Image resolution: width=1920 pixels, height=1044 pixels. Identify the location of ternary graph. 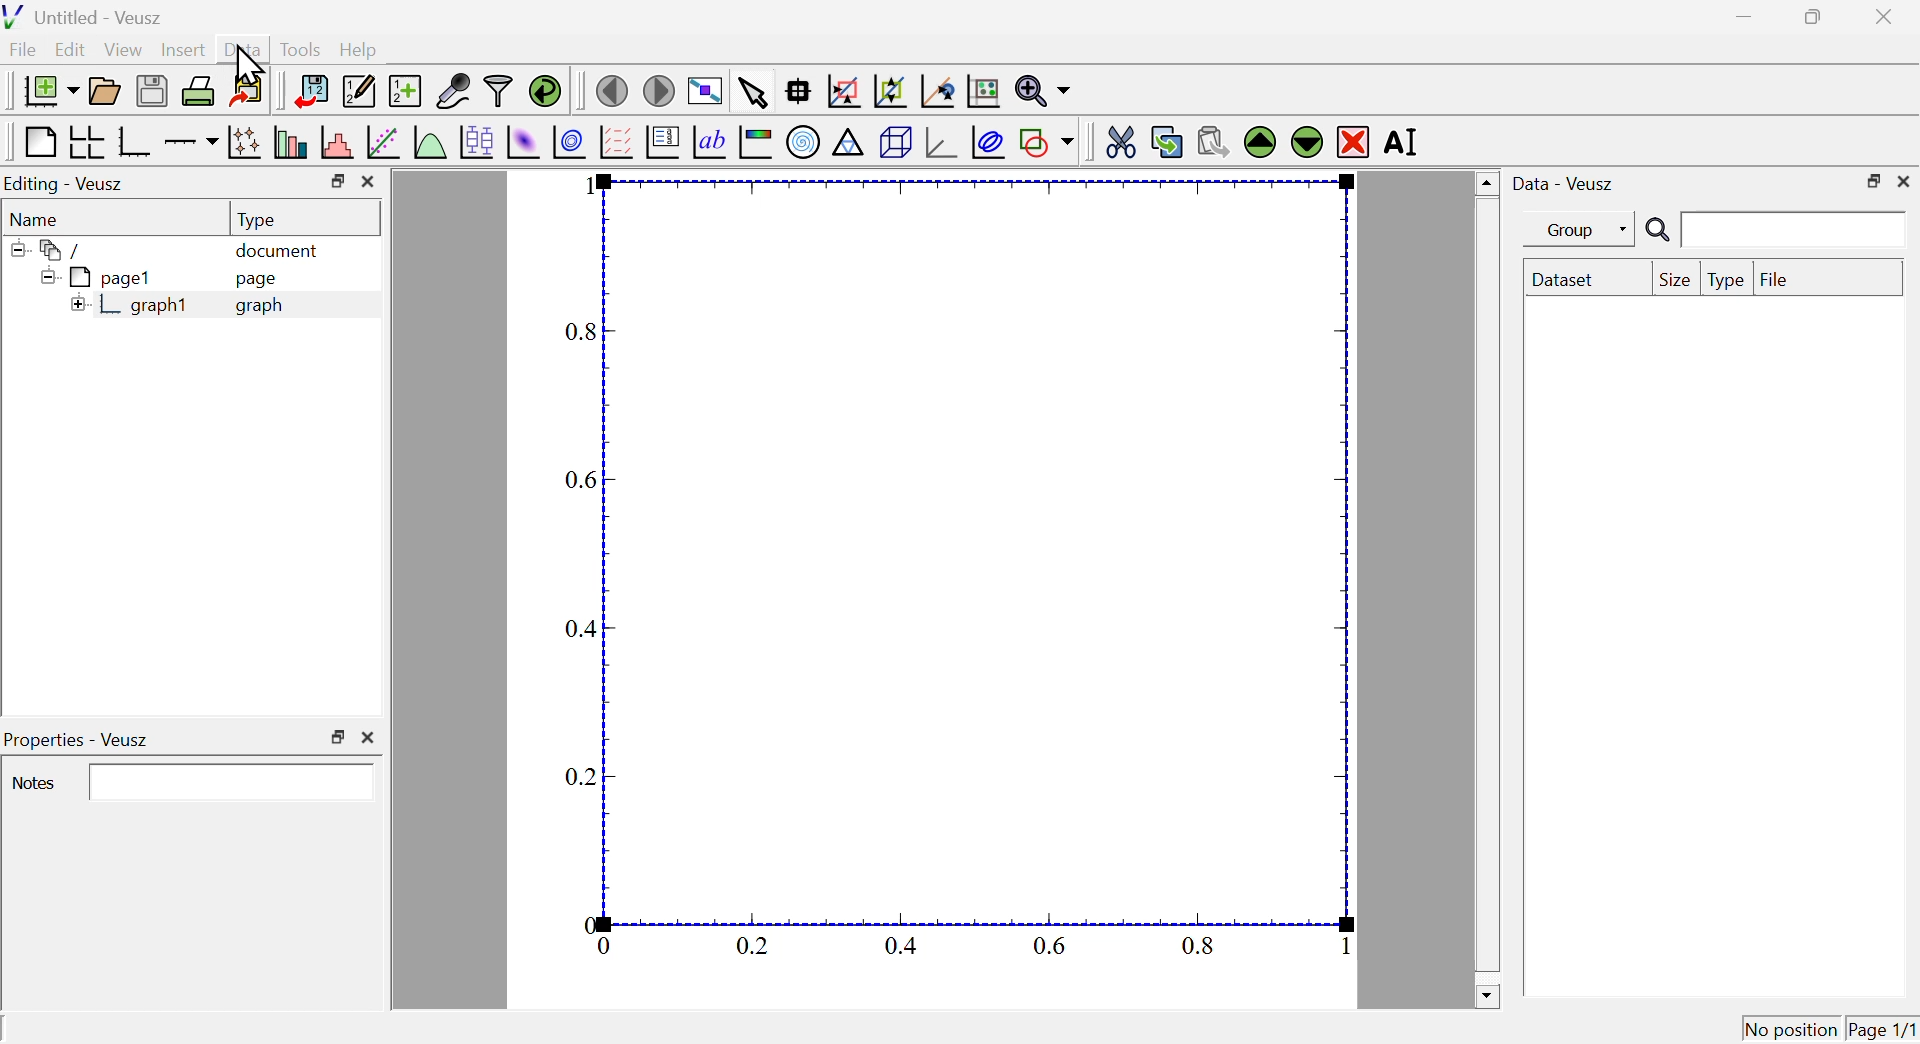
(849, 145).